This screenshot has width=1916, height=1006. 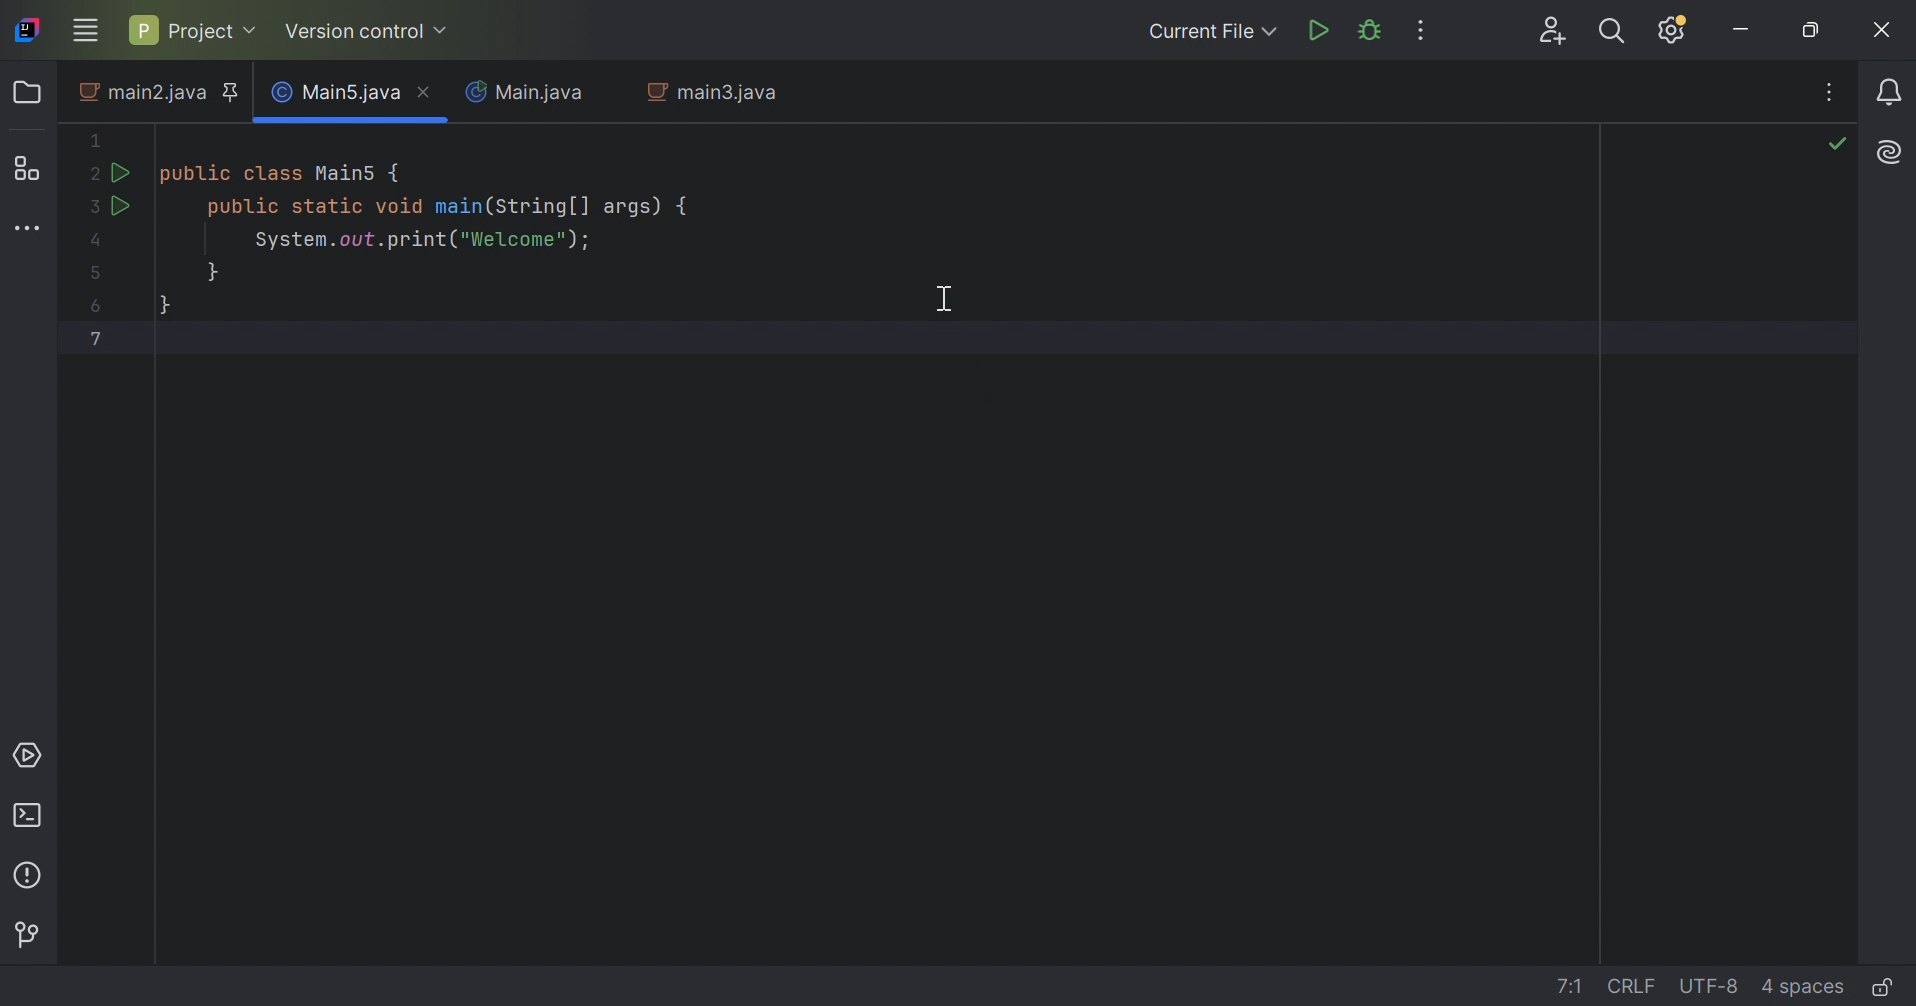 I want to click on Search everywhere, so click(x=1552, y=31).